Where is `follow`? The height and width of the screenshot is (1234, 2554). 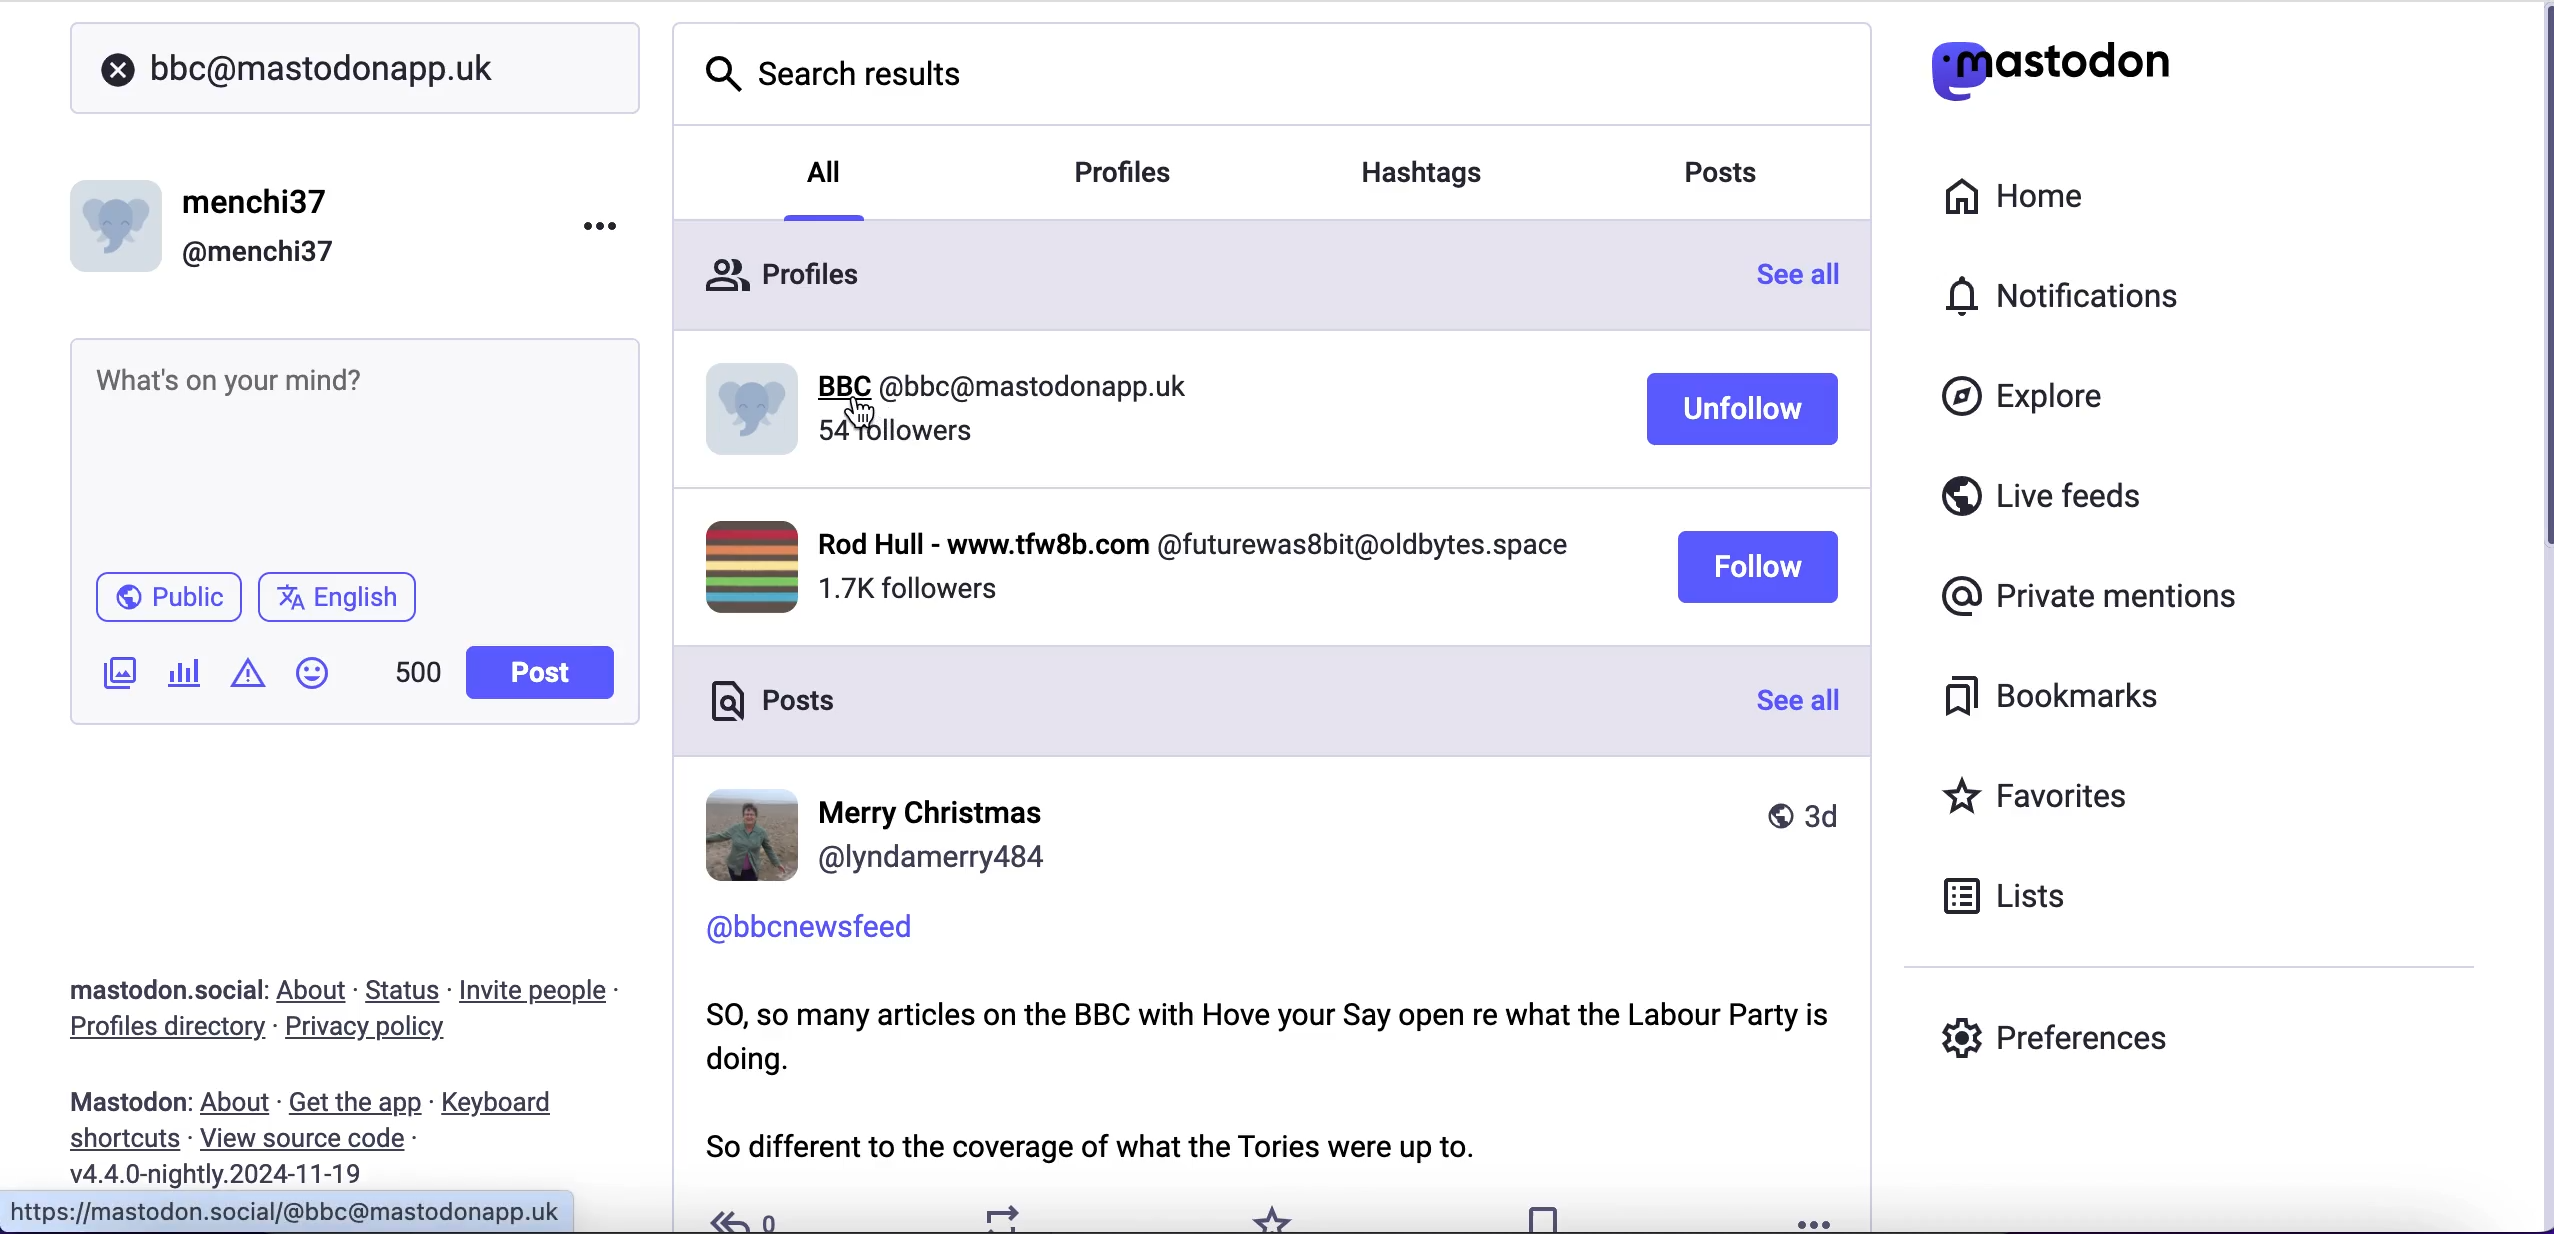
follow is located at coordinates (1756, 566).